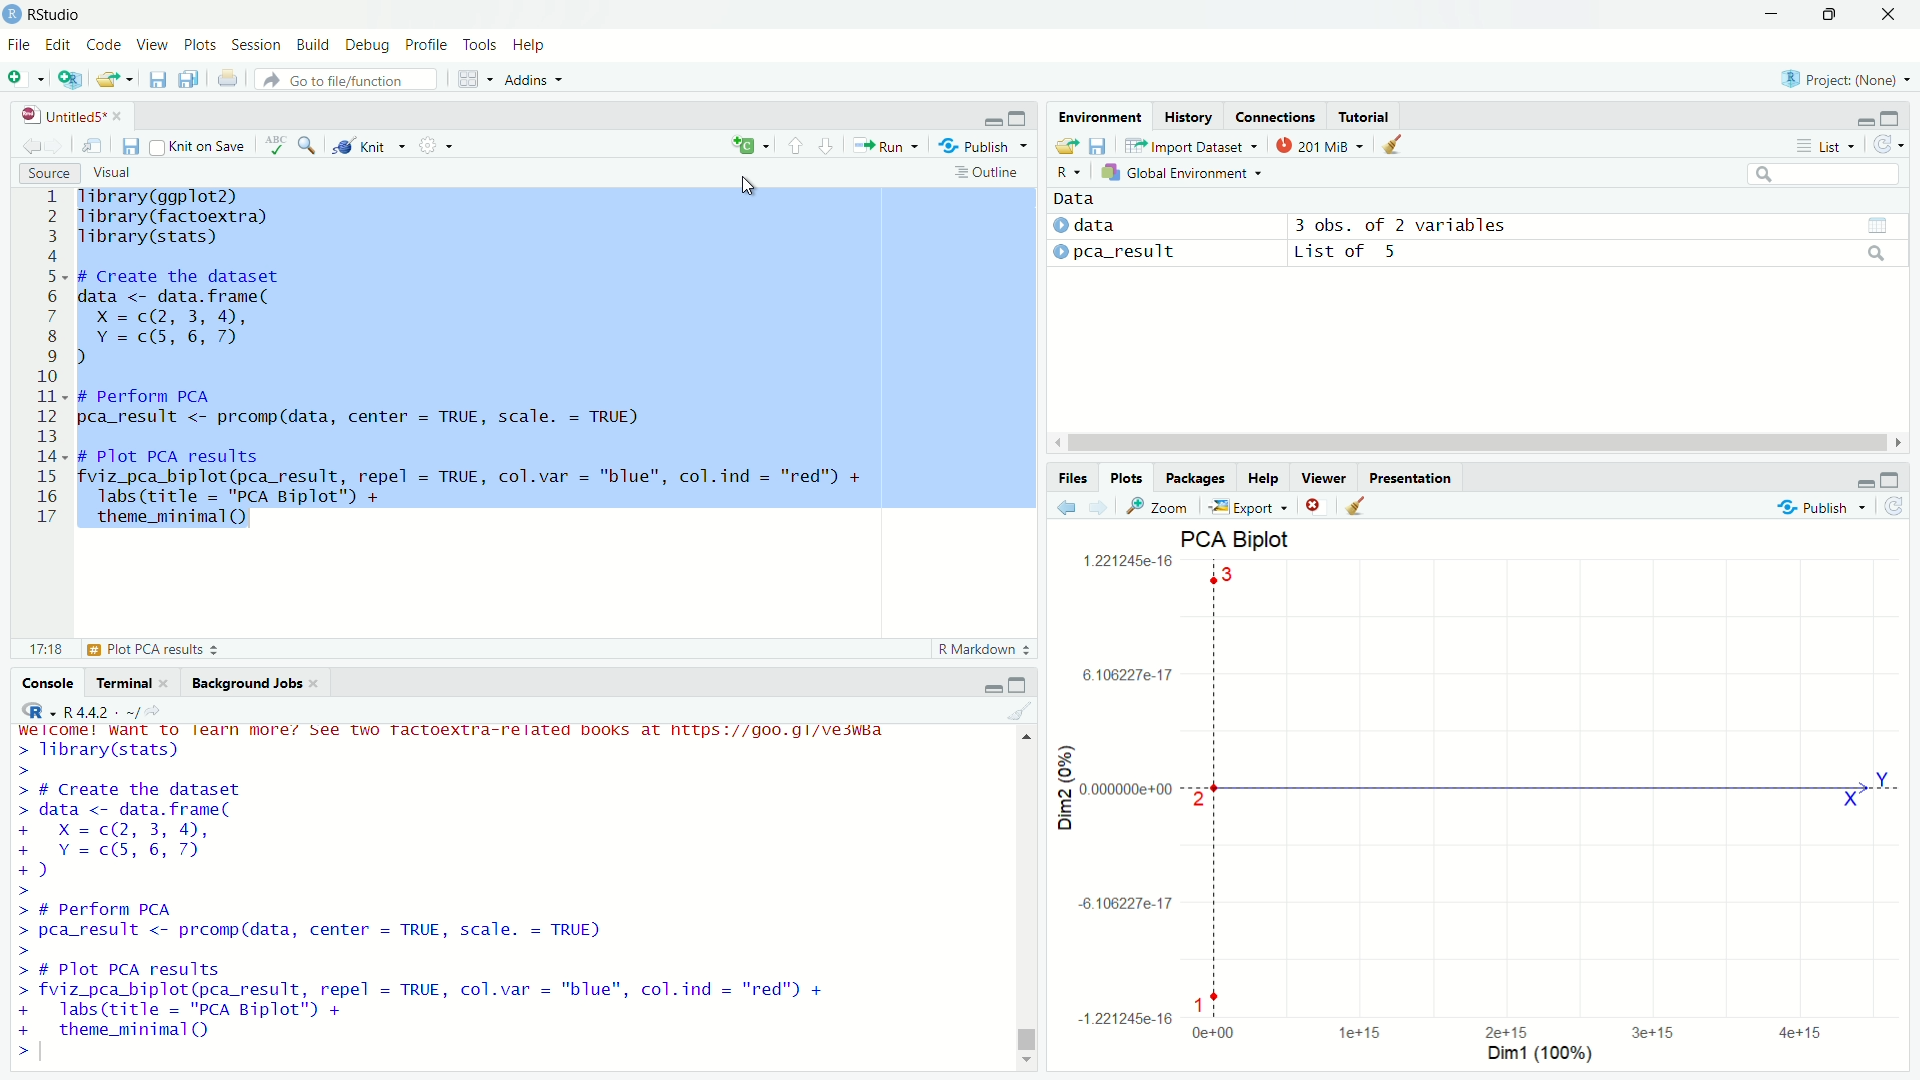  Describe the element at coordinates (157, 79) in the screenshot. I see `save current document` at that location.